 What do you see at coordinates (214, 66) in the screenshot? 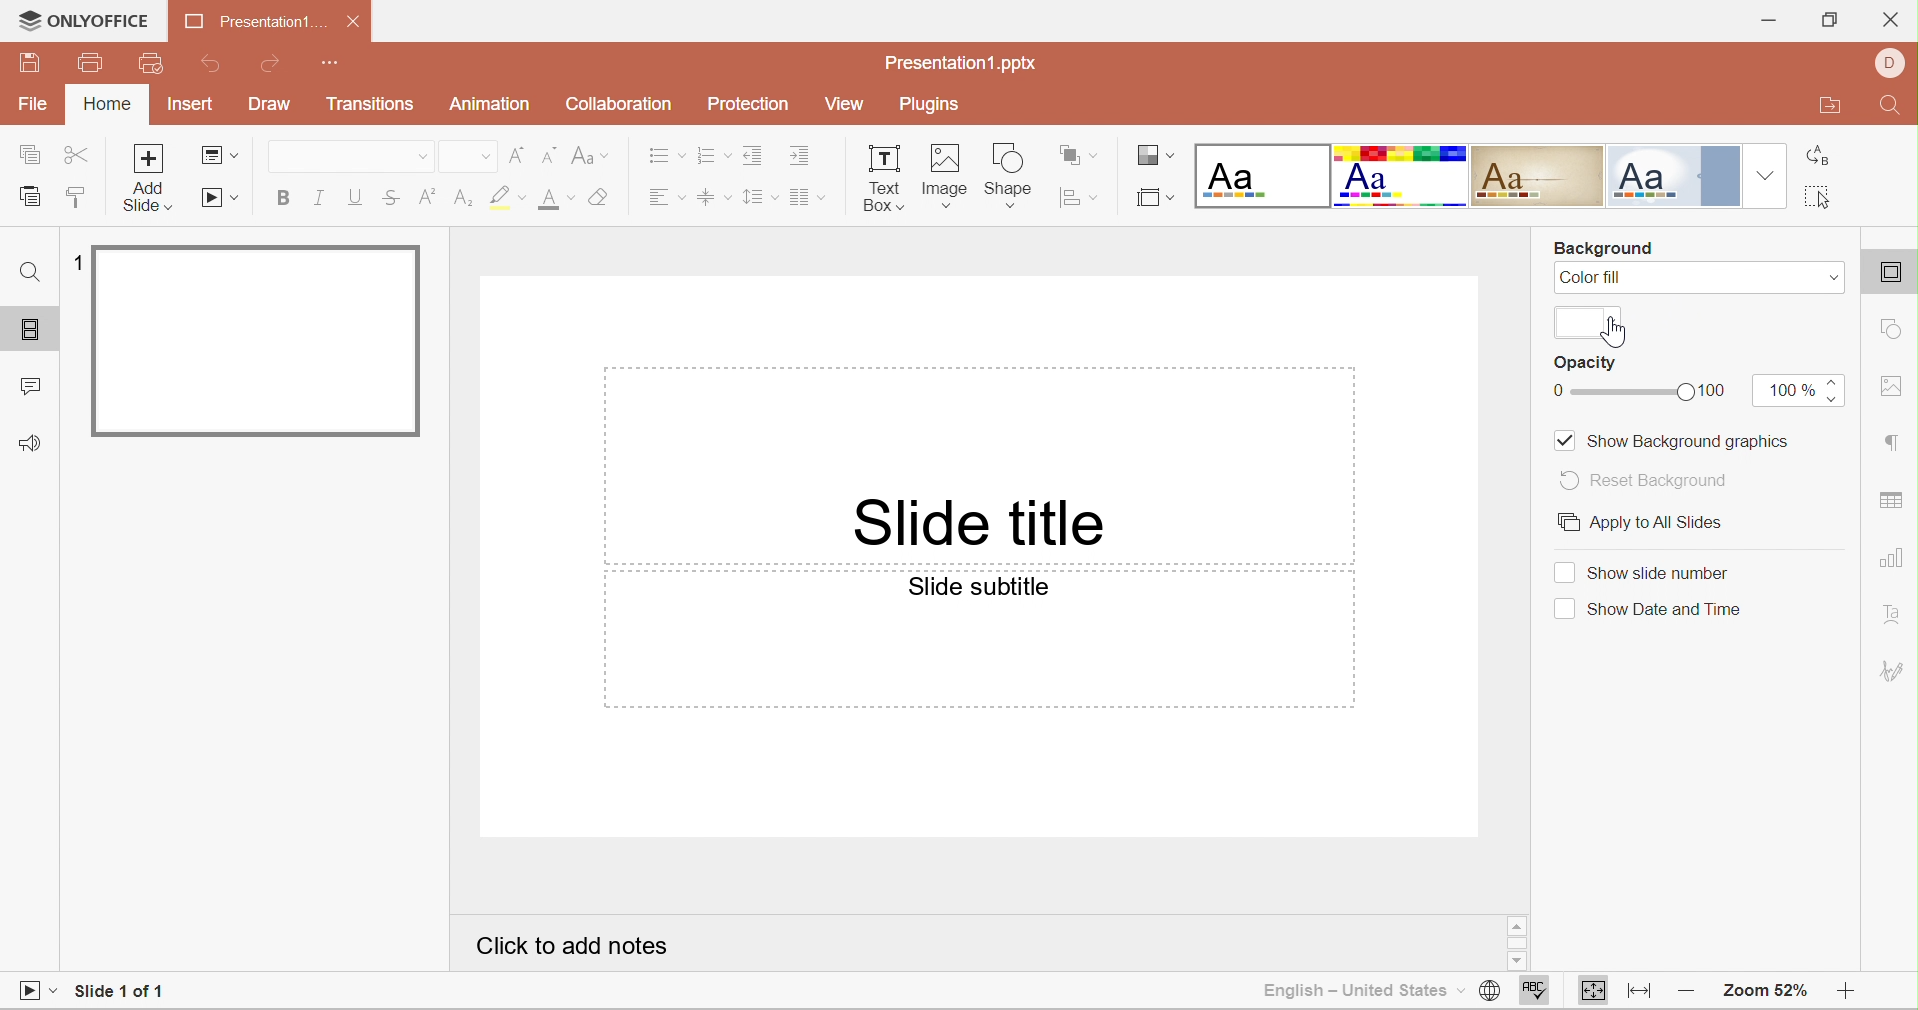
I see `Undo` at bounding box center [214, 66].